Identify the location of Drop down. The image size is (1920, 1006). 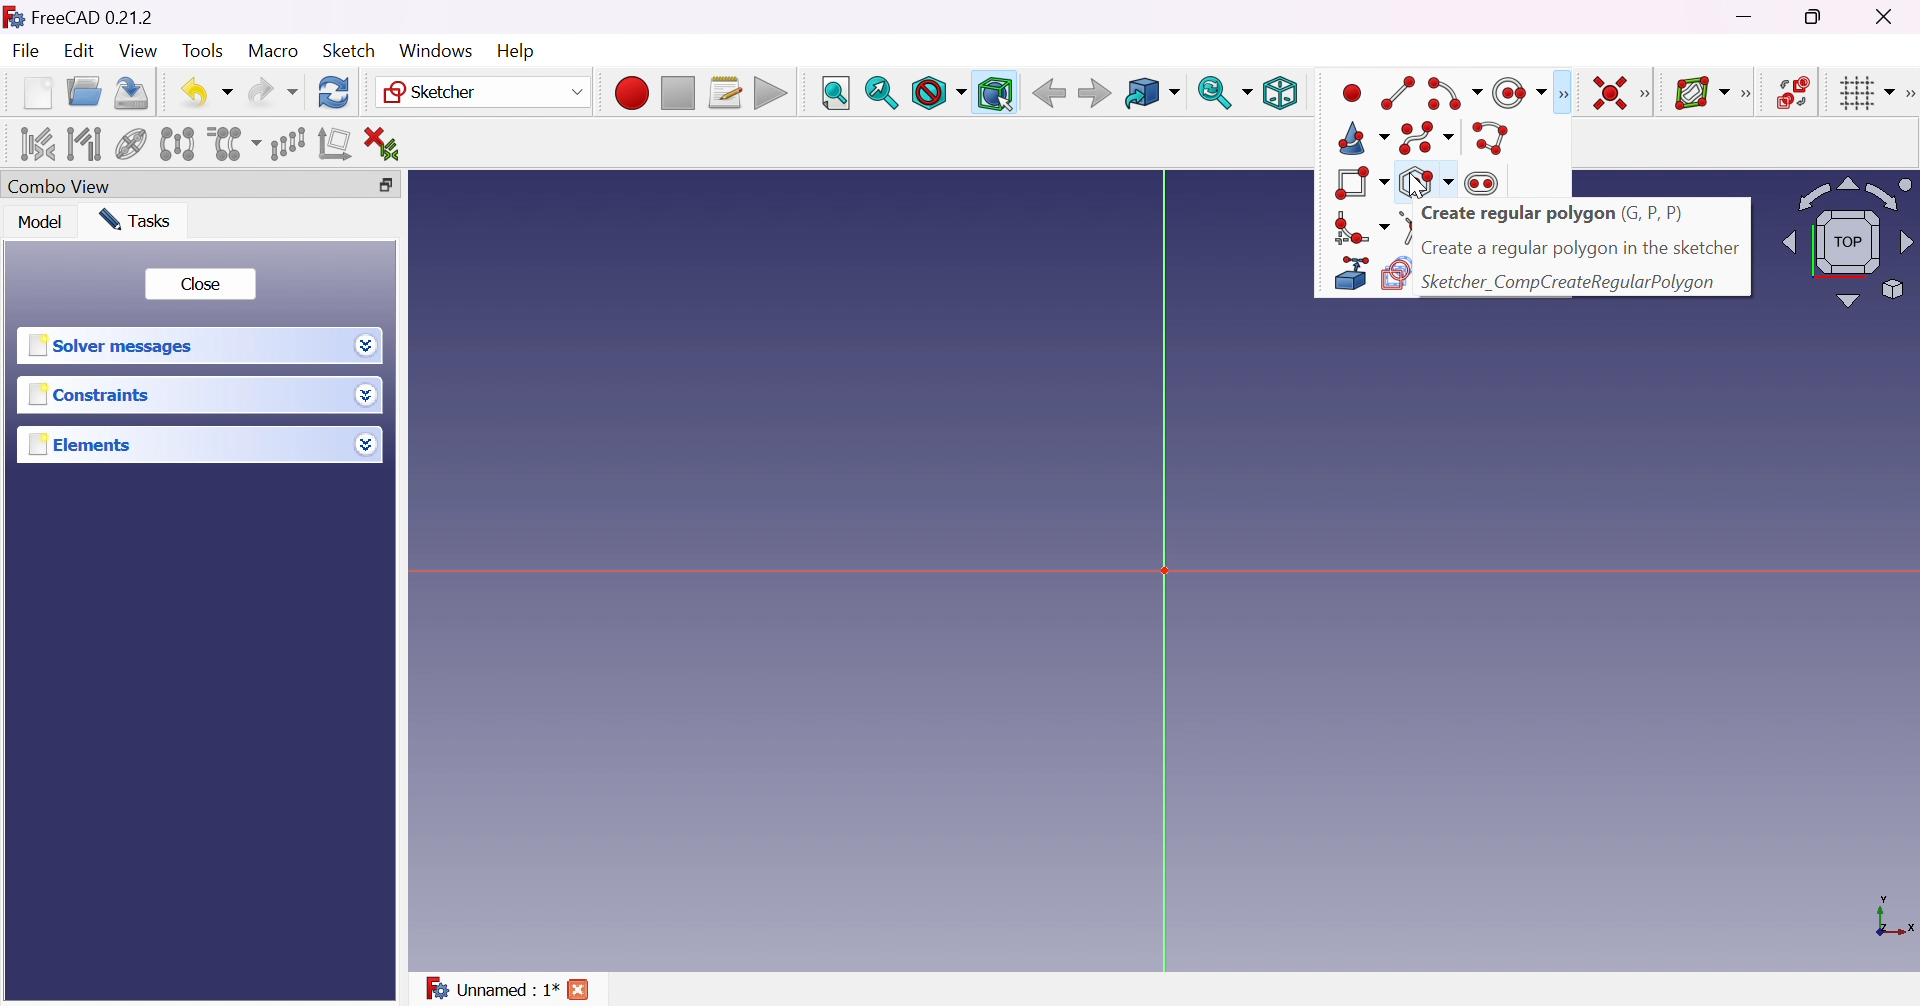
(365, 440).